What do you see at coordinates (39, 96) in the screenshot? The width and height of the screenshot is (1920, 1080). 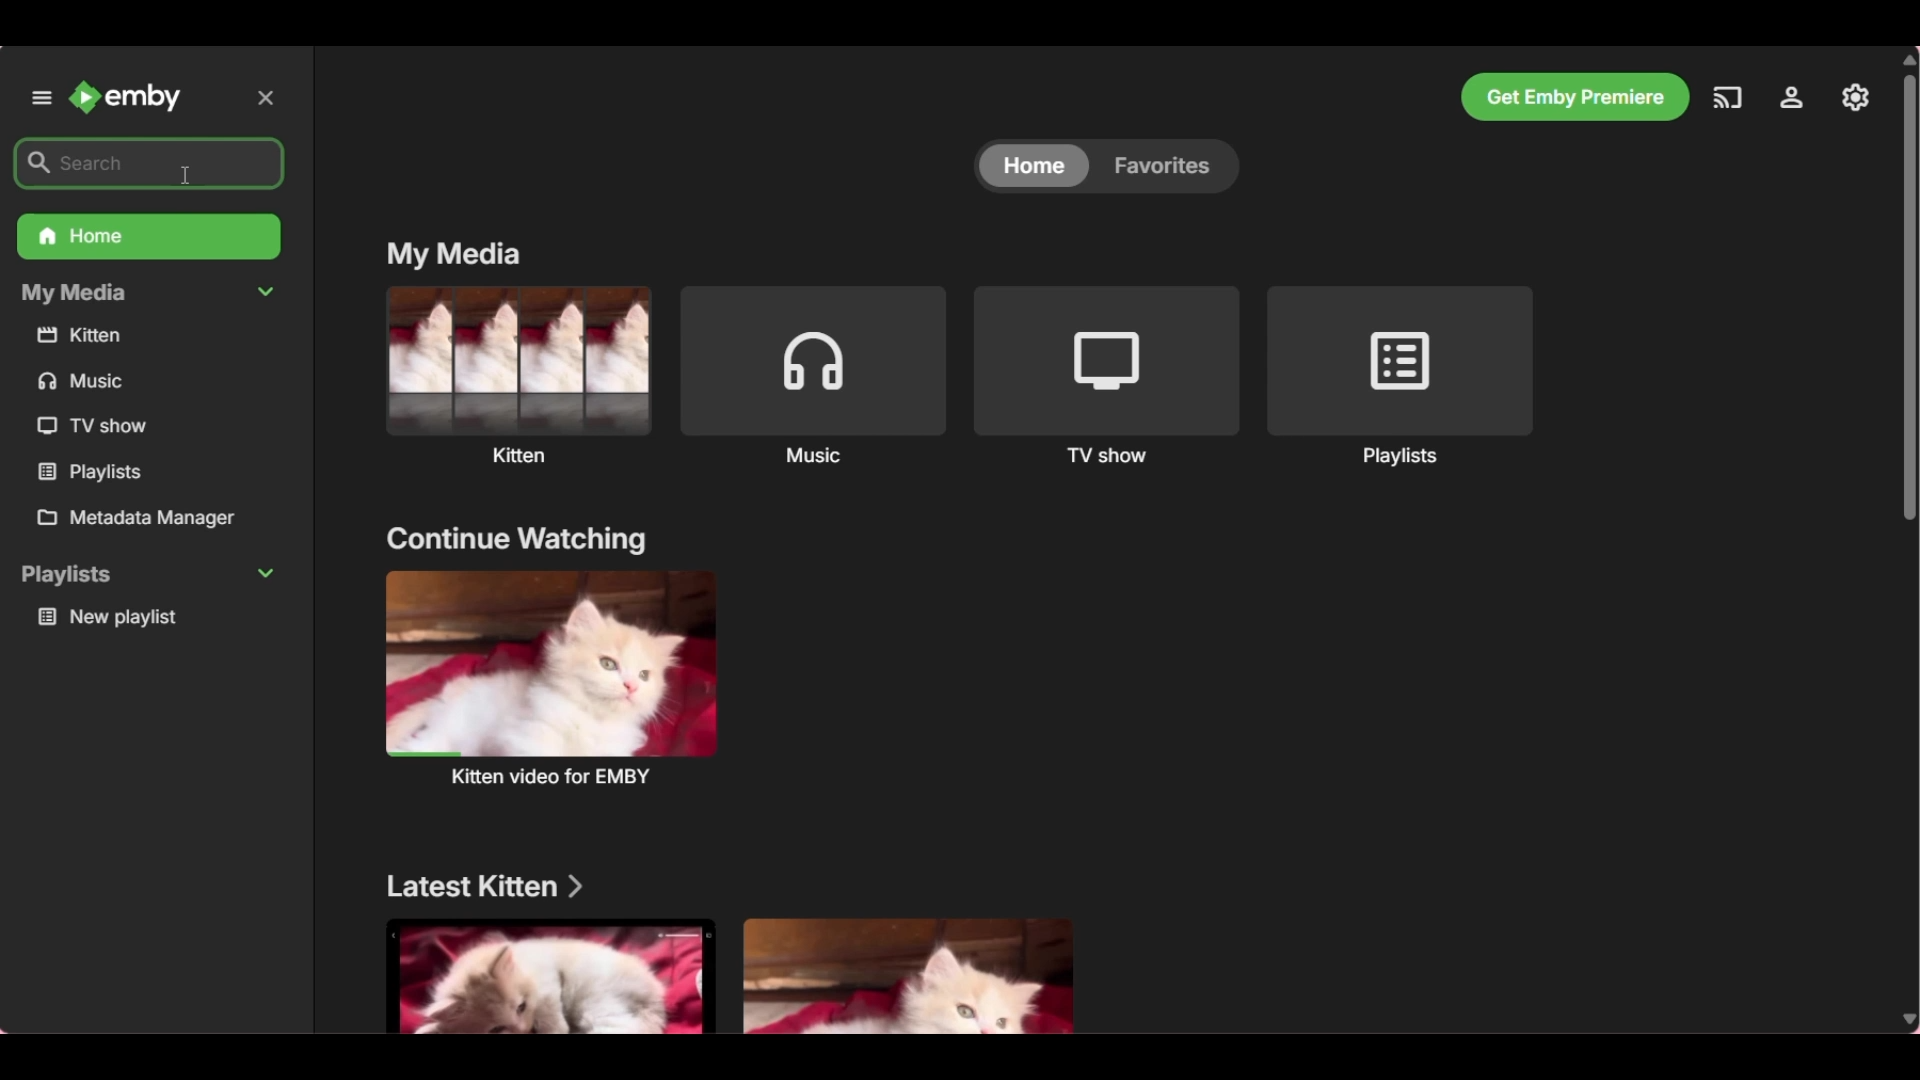 I see `Unpin left panel` at bounding box center [39, 96].